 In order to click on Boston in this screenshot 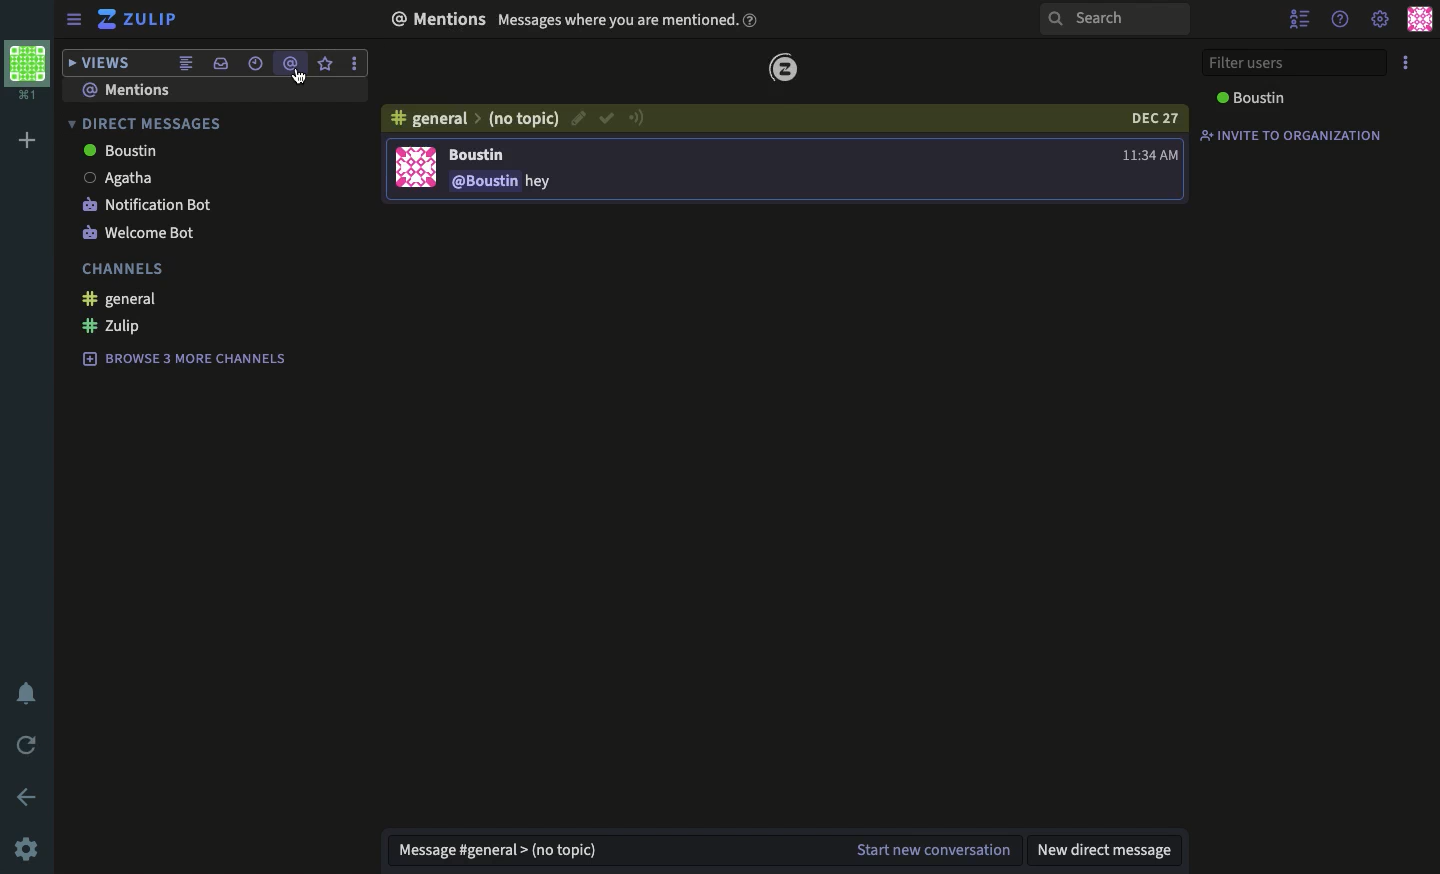, I will do `click(483, 155)`.